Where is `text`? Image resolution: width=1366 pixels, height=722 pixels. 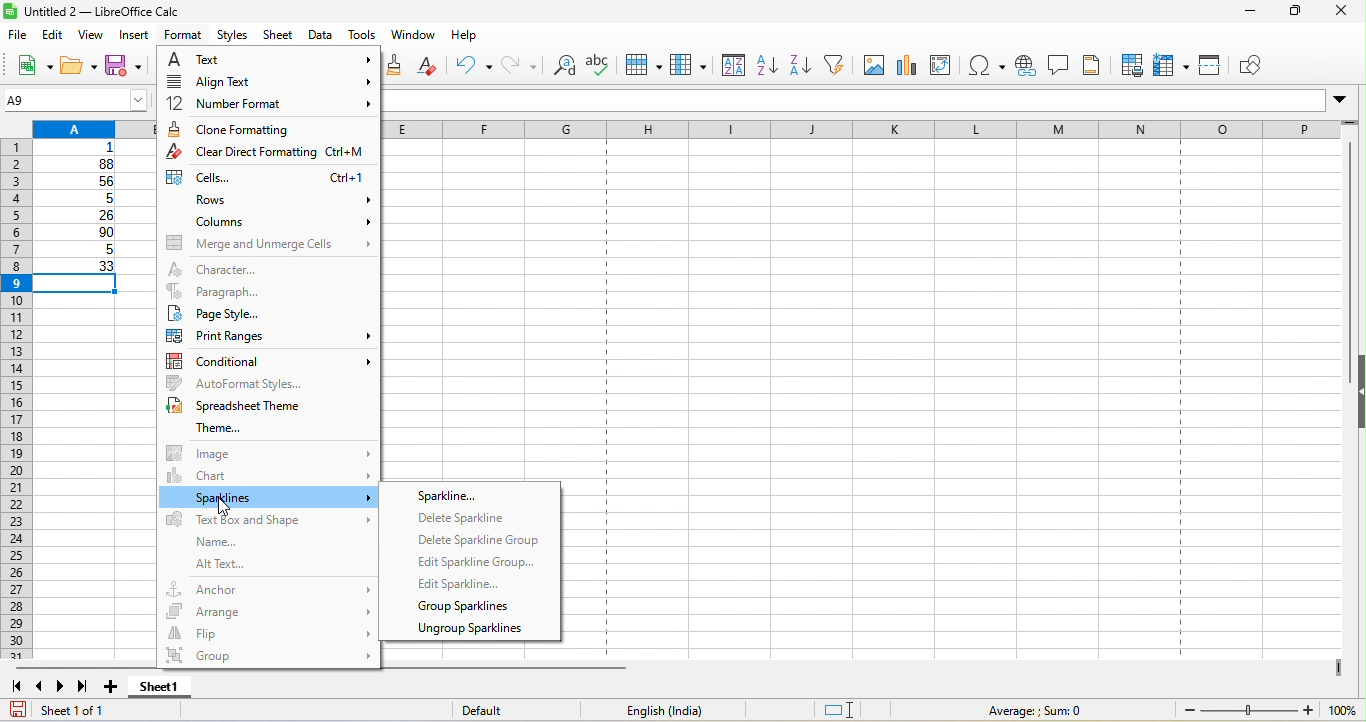
text is located at coordinates (269, 61).